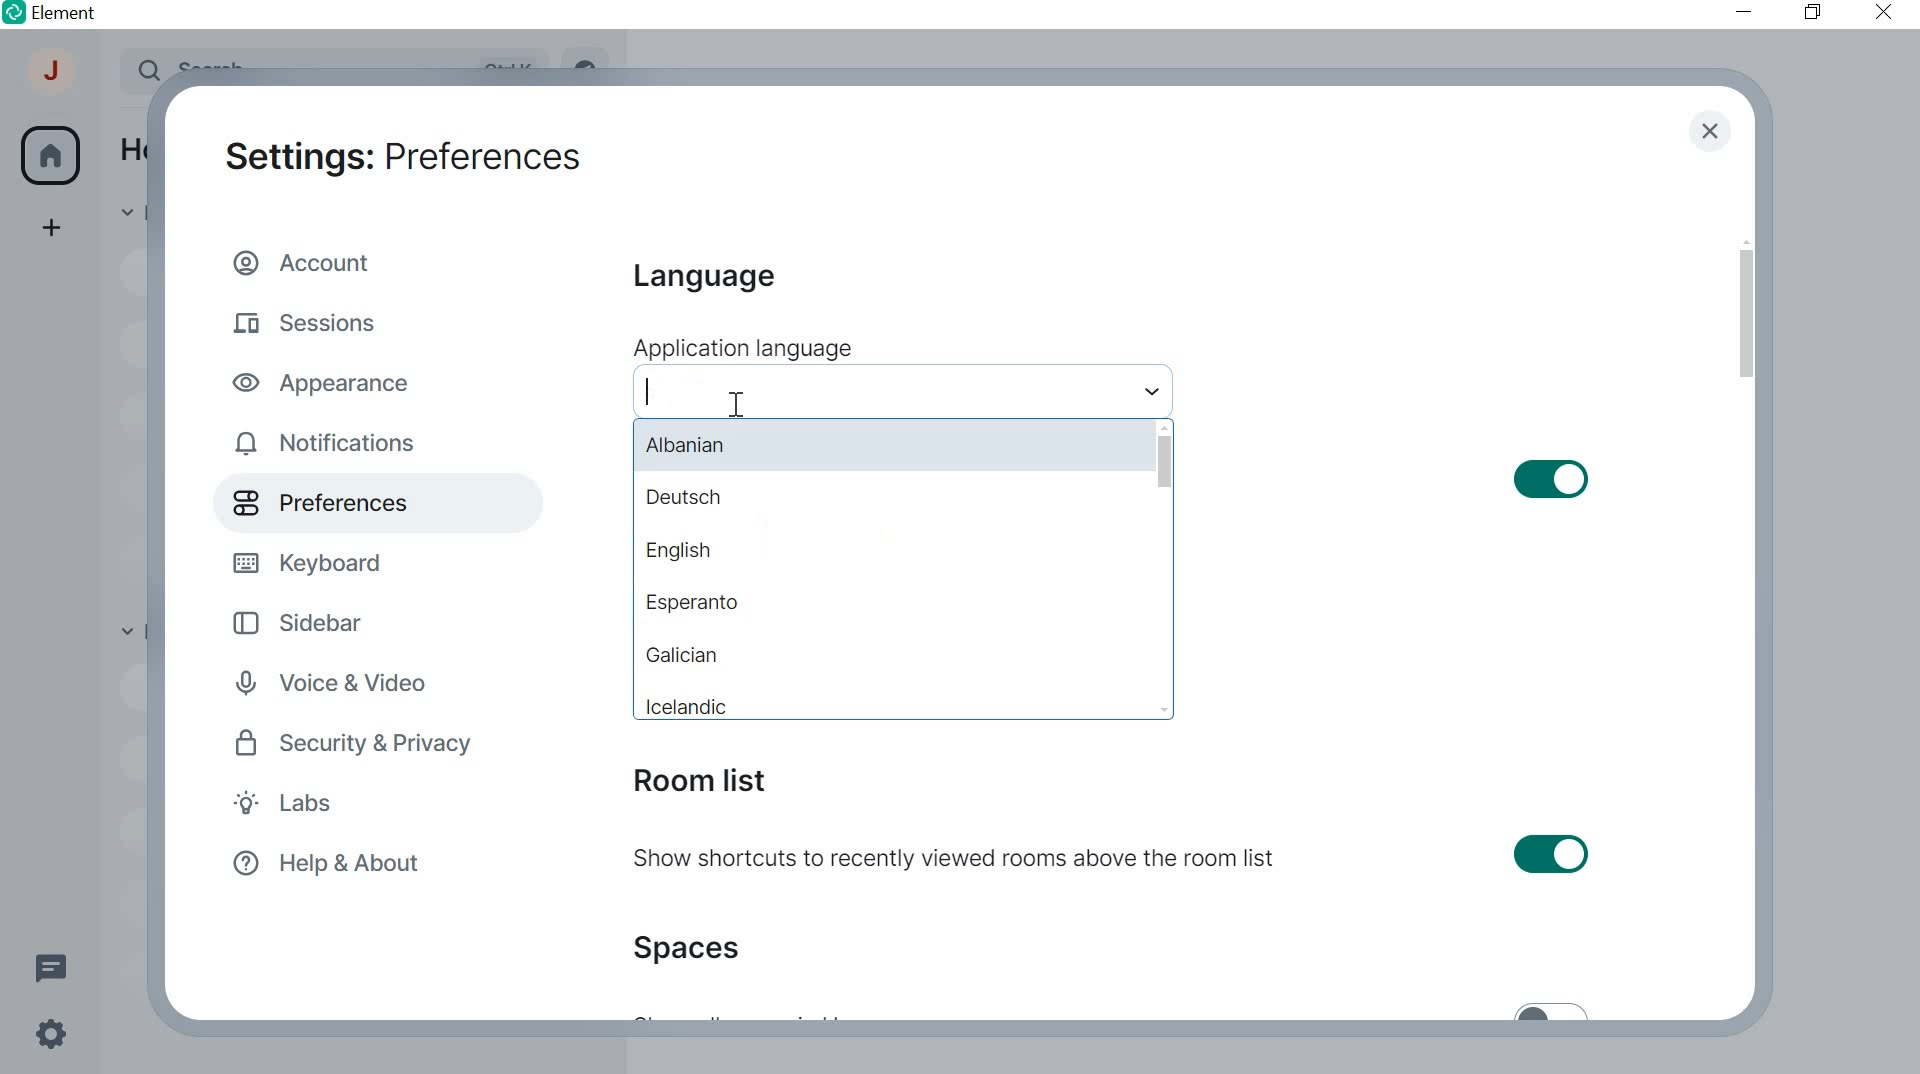 The width and height of the screenshot is (1920, 1074). I want to click on Spaces, so click(694, 947).